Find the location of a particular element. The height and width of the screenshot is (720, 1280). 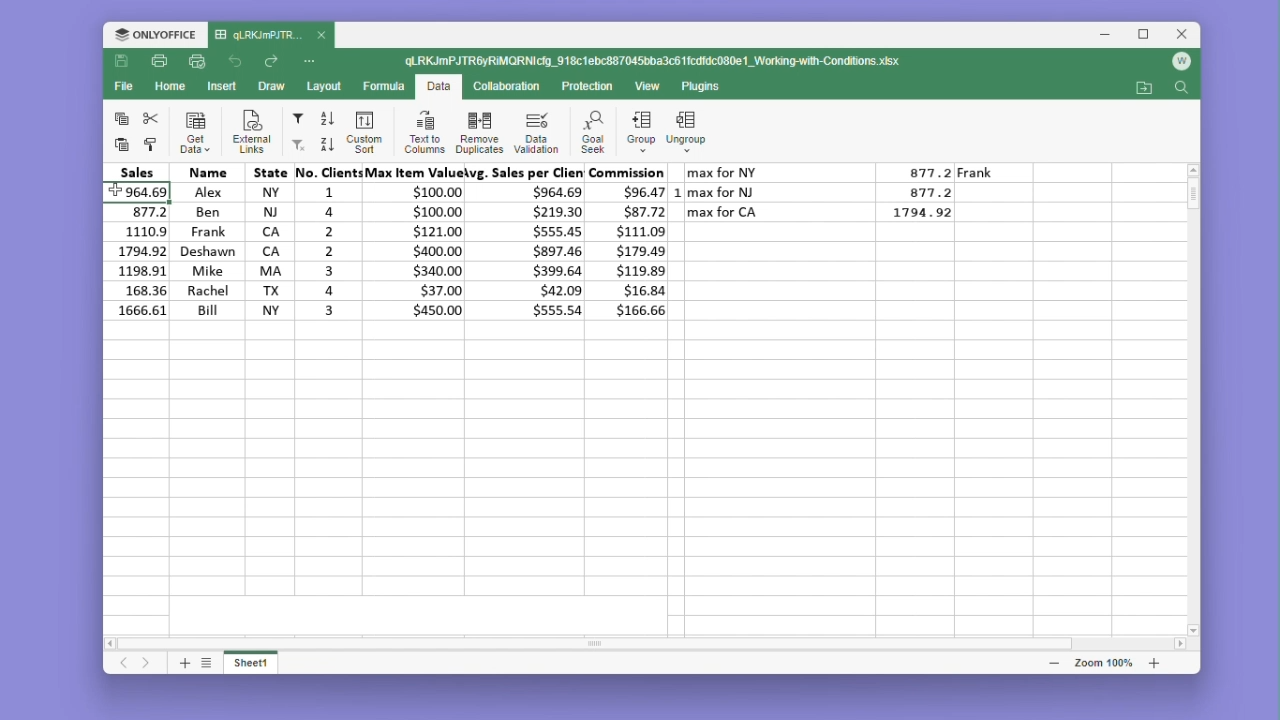

Collaboration is located at coordinates (504, 85).